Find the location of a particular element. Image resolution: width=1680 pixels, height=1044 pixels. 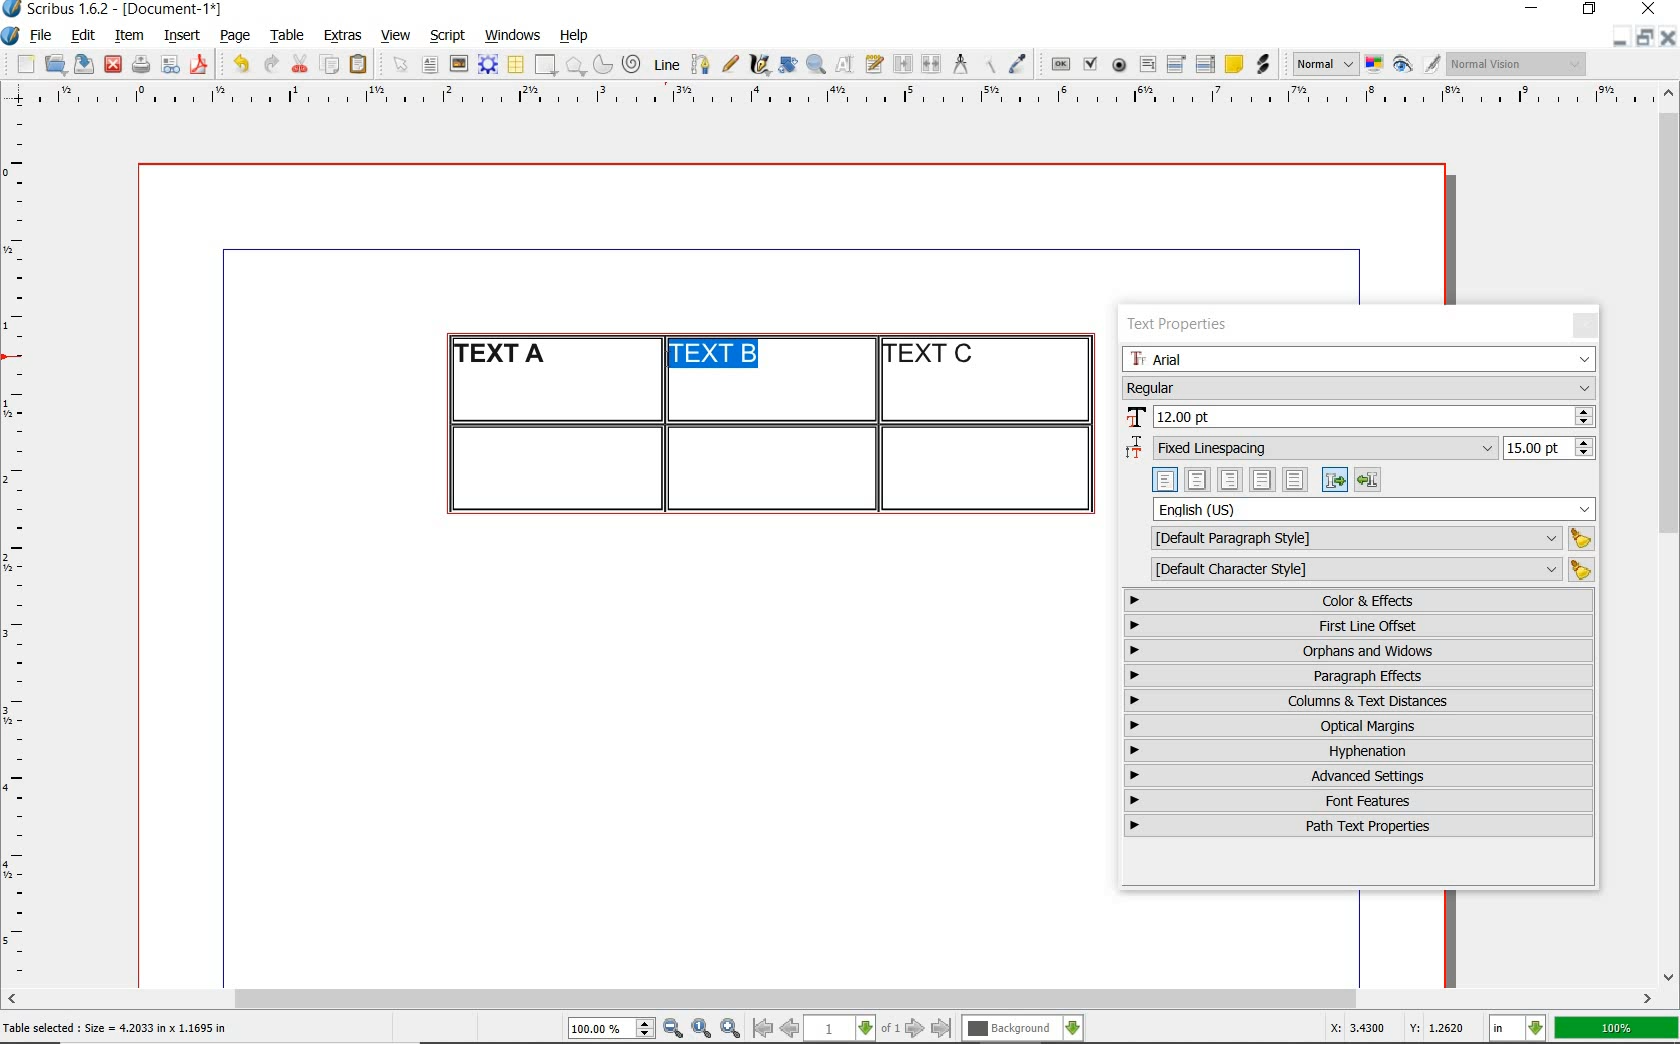

edit contents of frame is located at coordinates (845, 63).